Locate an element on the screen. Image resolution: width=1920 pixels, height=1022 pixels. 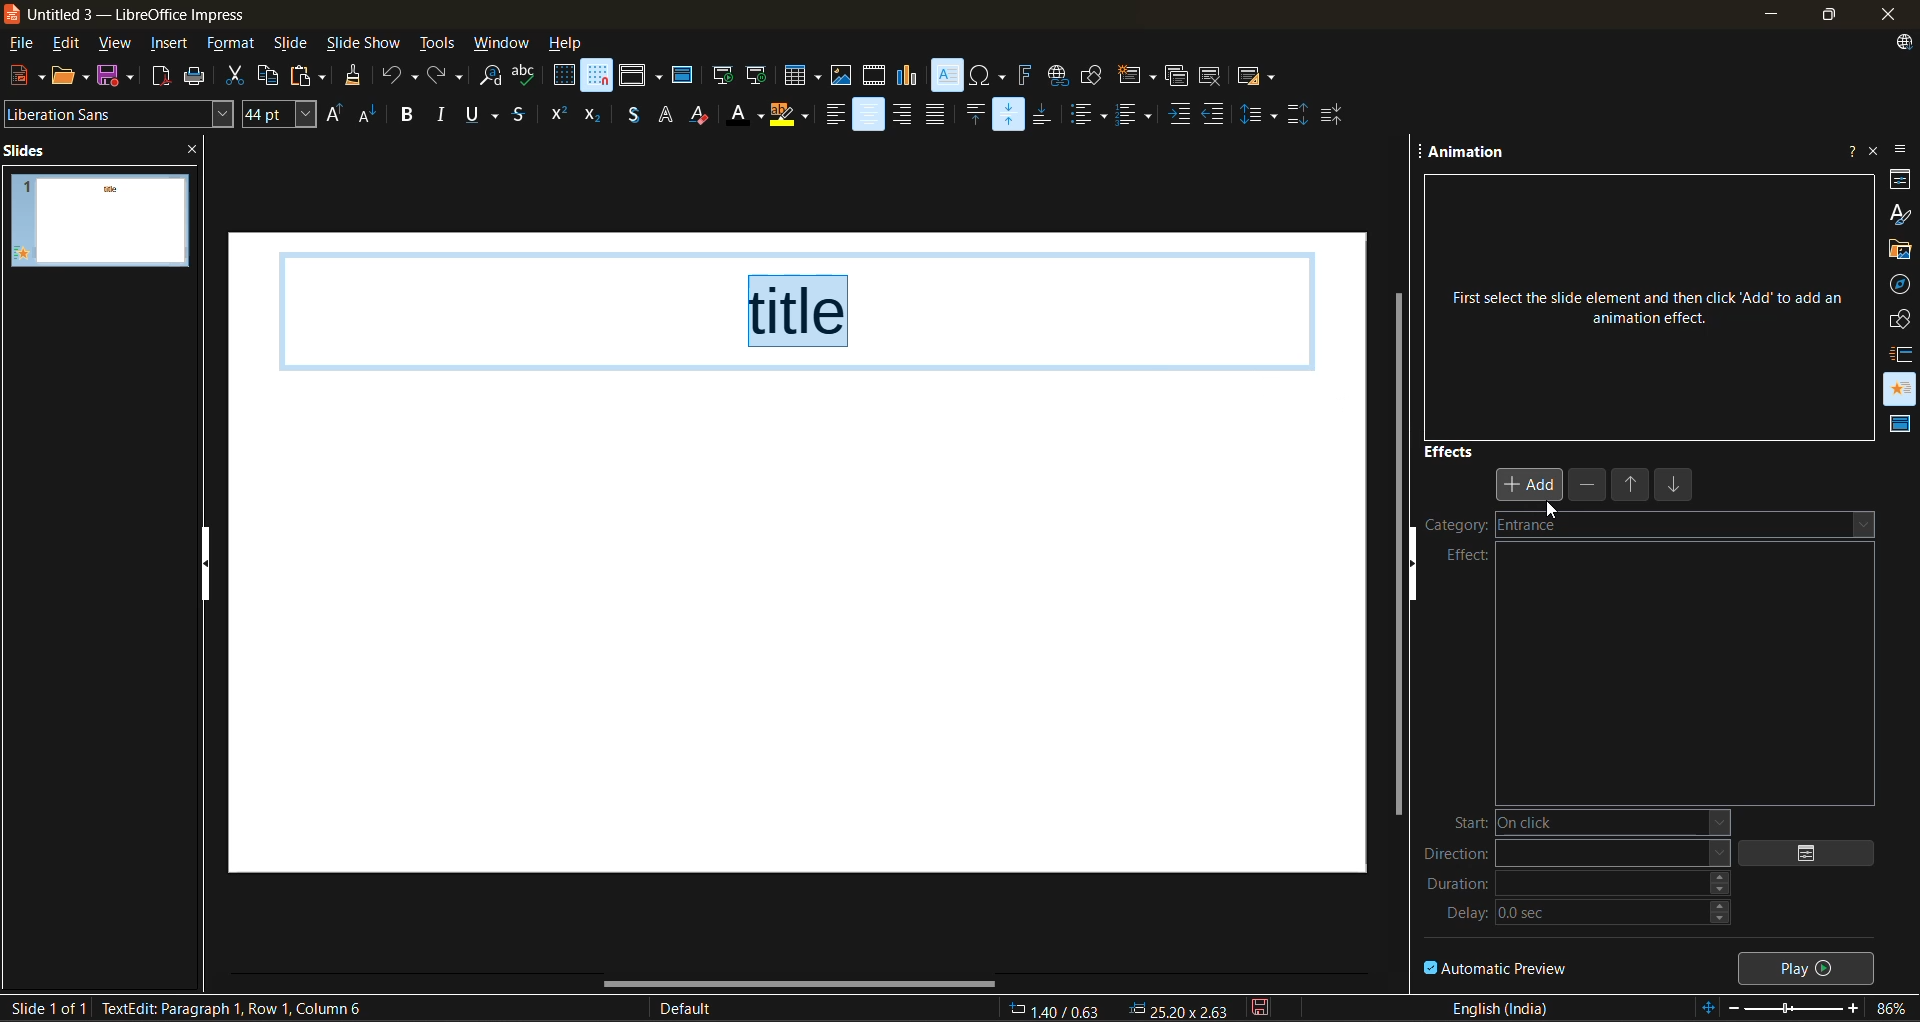
slides is located at coordinates (32, 149).